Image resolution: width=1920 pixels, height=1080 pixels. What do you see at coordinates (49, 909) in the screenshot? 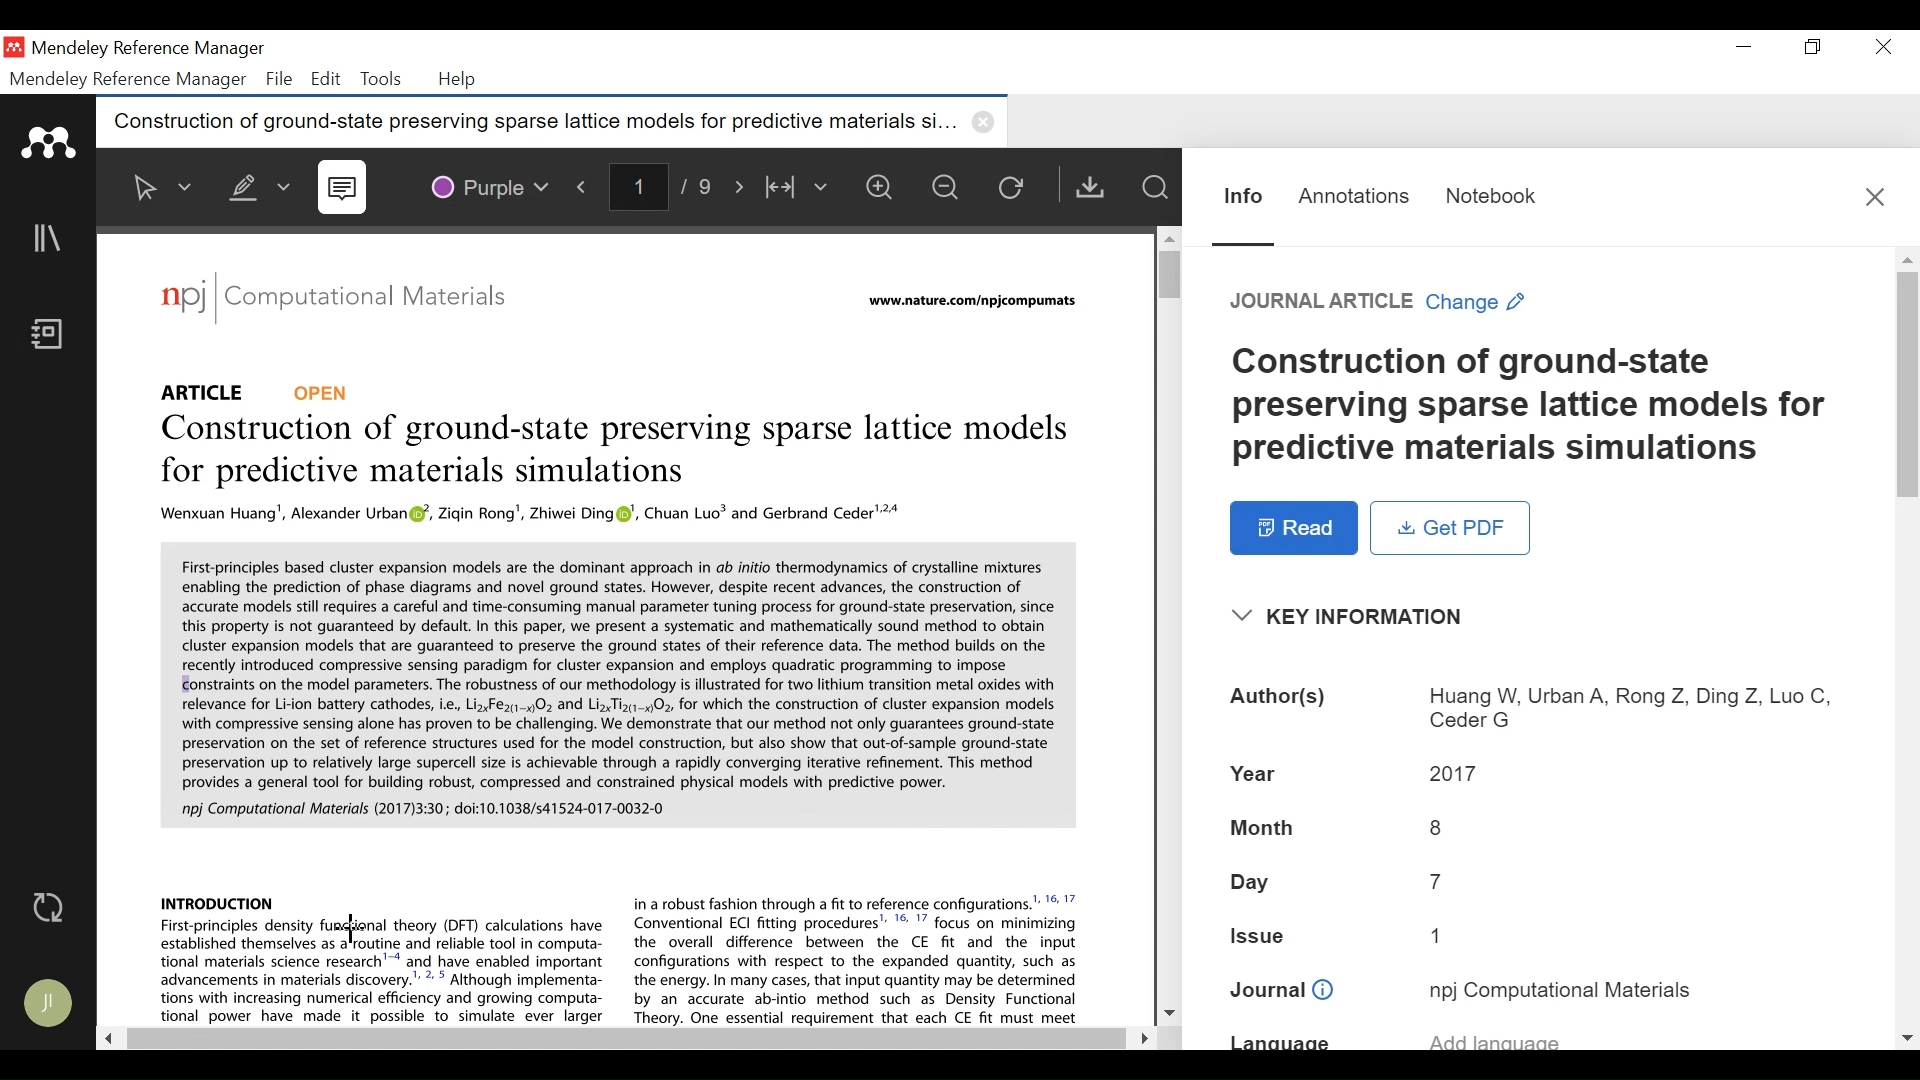
I see `Sync` at bounding box center [49, 909].